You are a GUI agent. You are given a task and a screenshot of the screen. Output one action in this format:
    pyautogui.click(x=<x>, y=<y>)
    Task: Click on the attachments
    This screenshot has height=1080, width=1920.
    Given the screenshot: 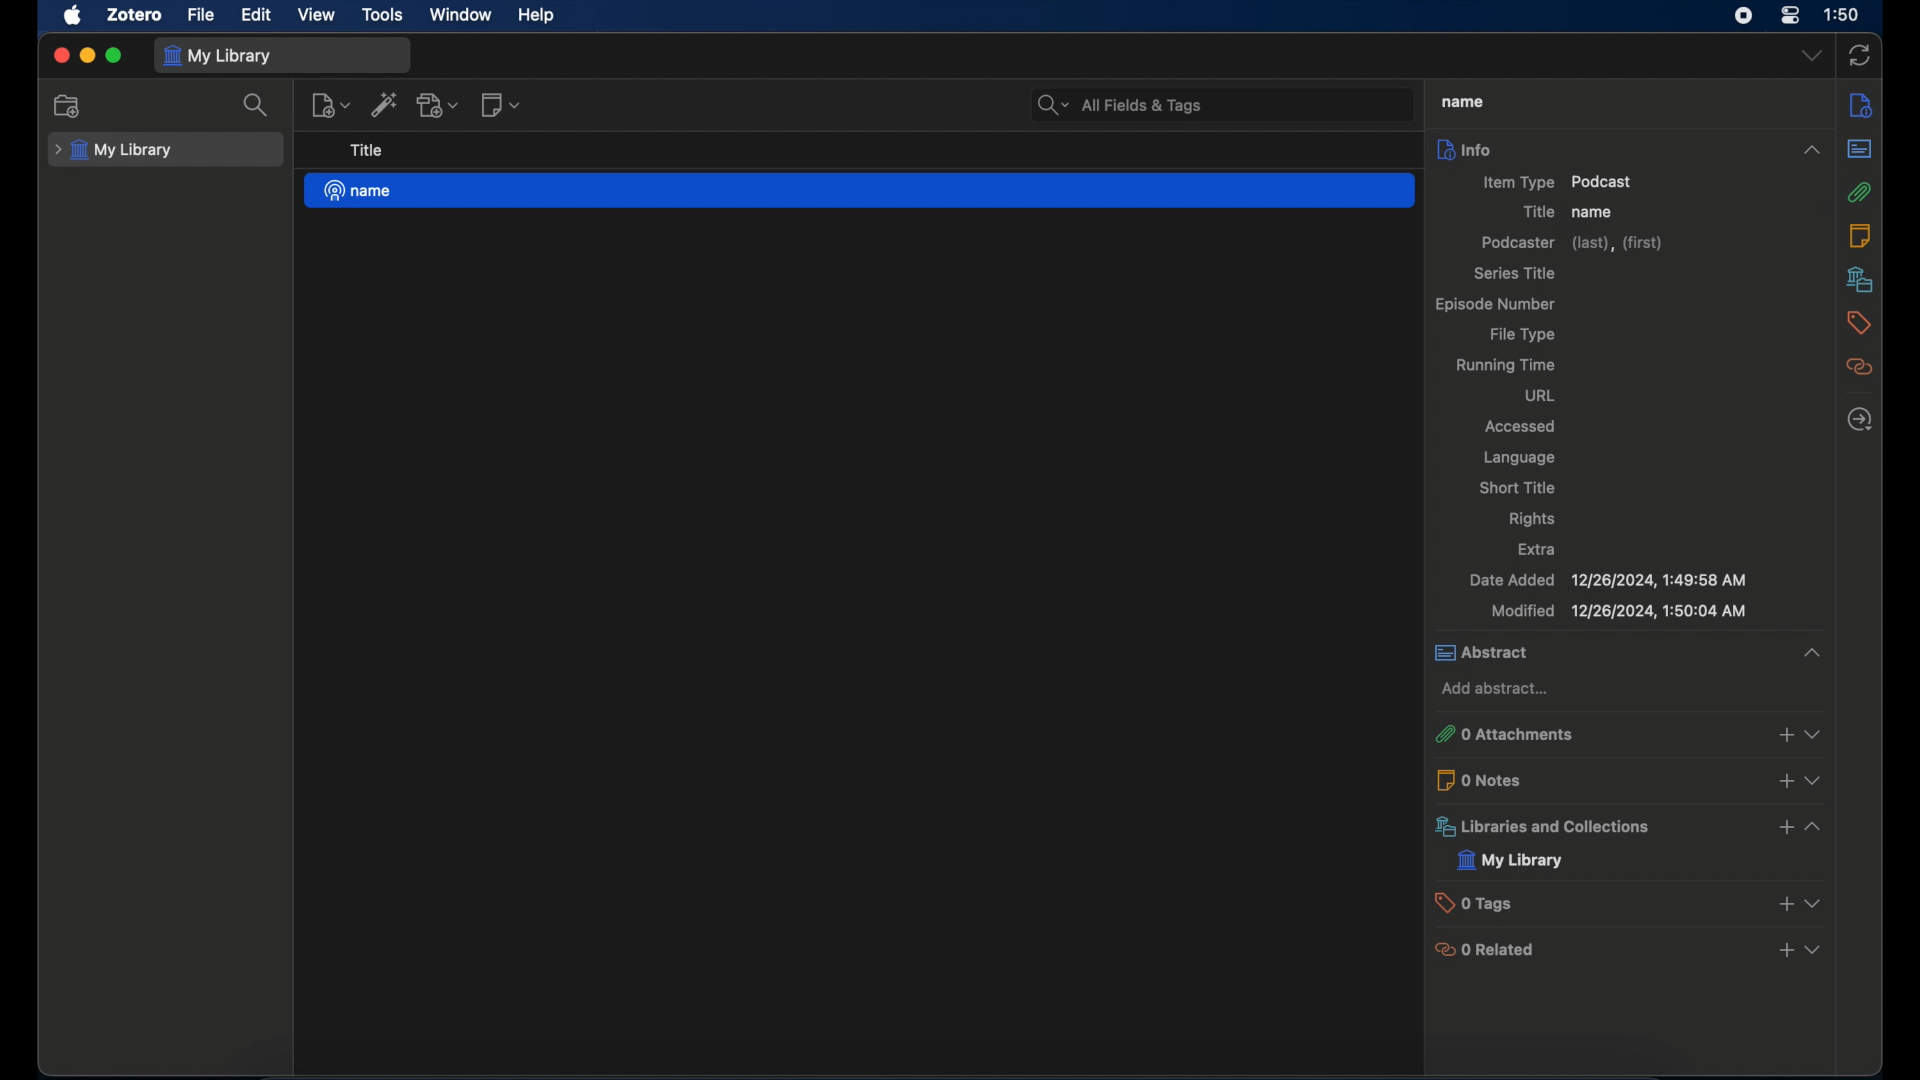 What is the action you would take?
    pyautogui.click(x=1860, y=192)
    